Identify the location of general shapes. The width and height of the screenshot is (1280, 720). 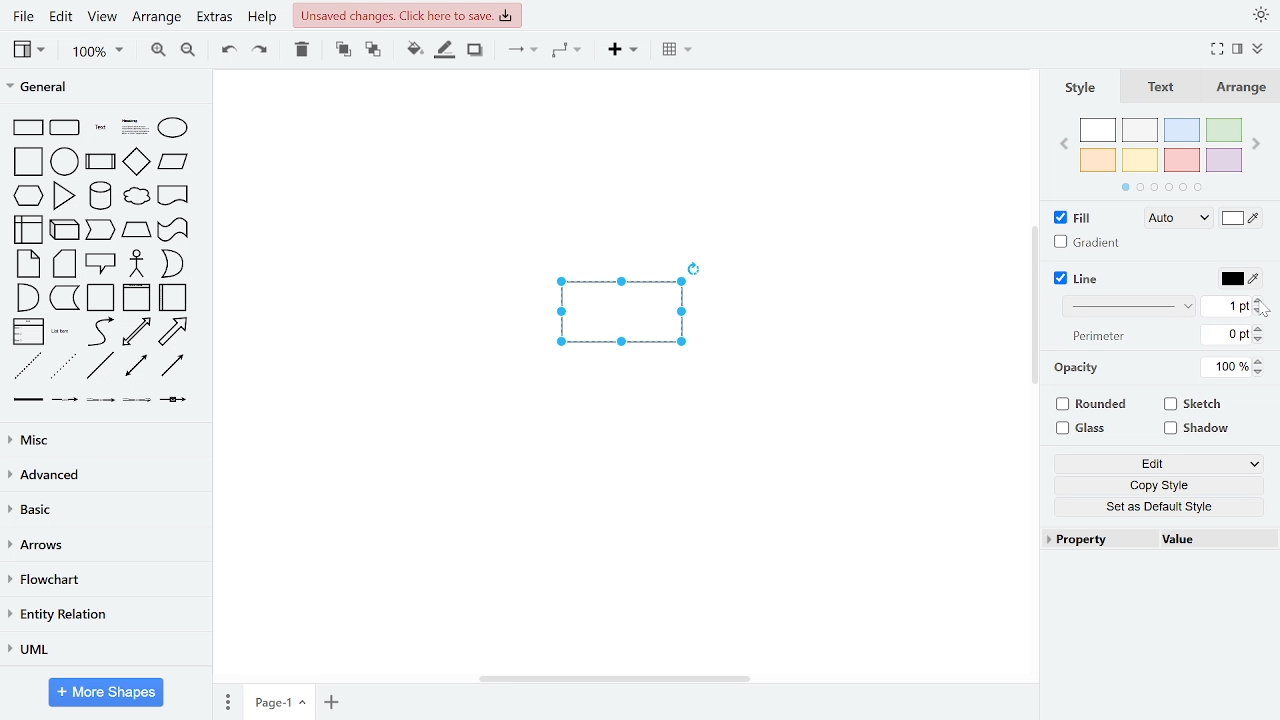
(63, 126).